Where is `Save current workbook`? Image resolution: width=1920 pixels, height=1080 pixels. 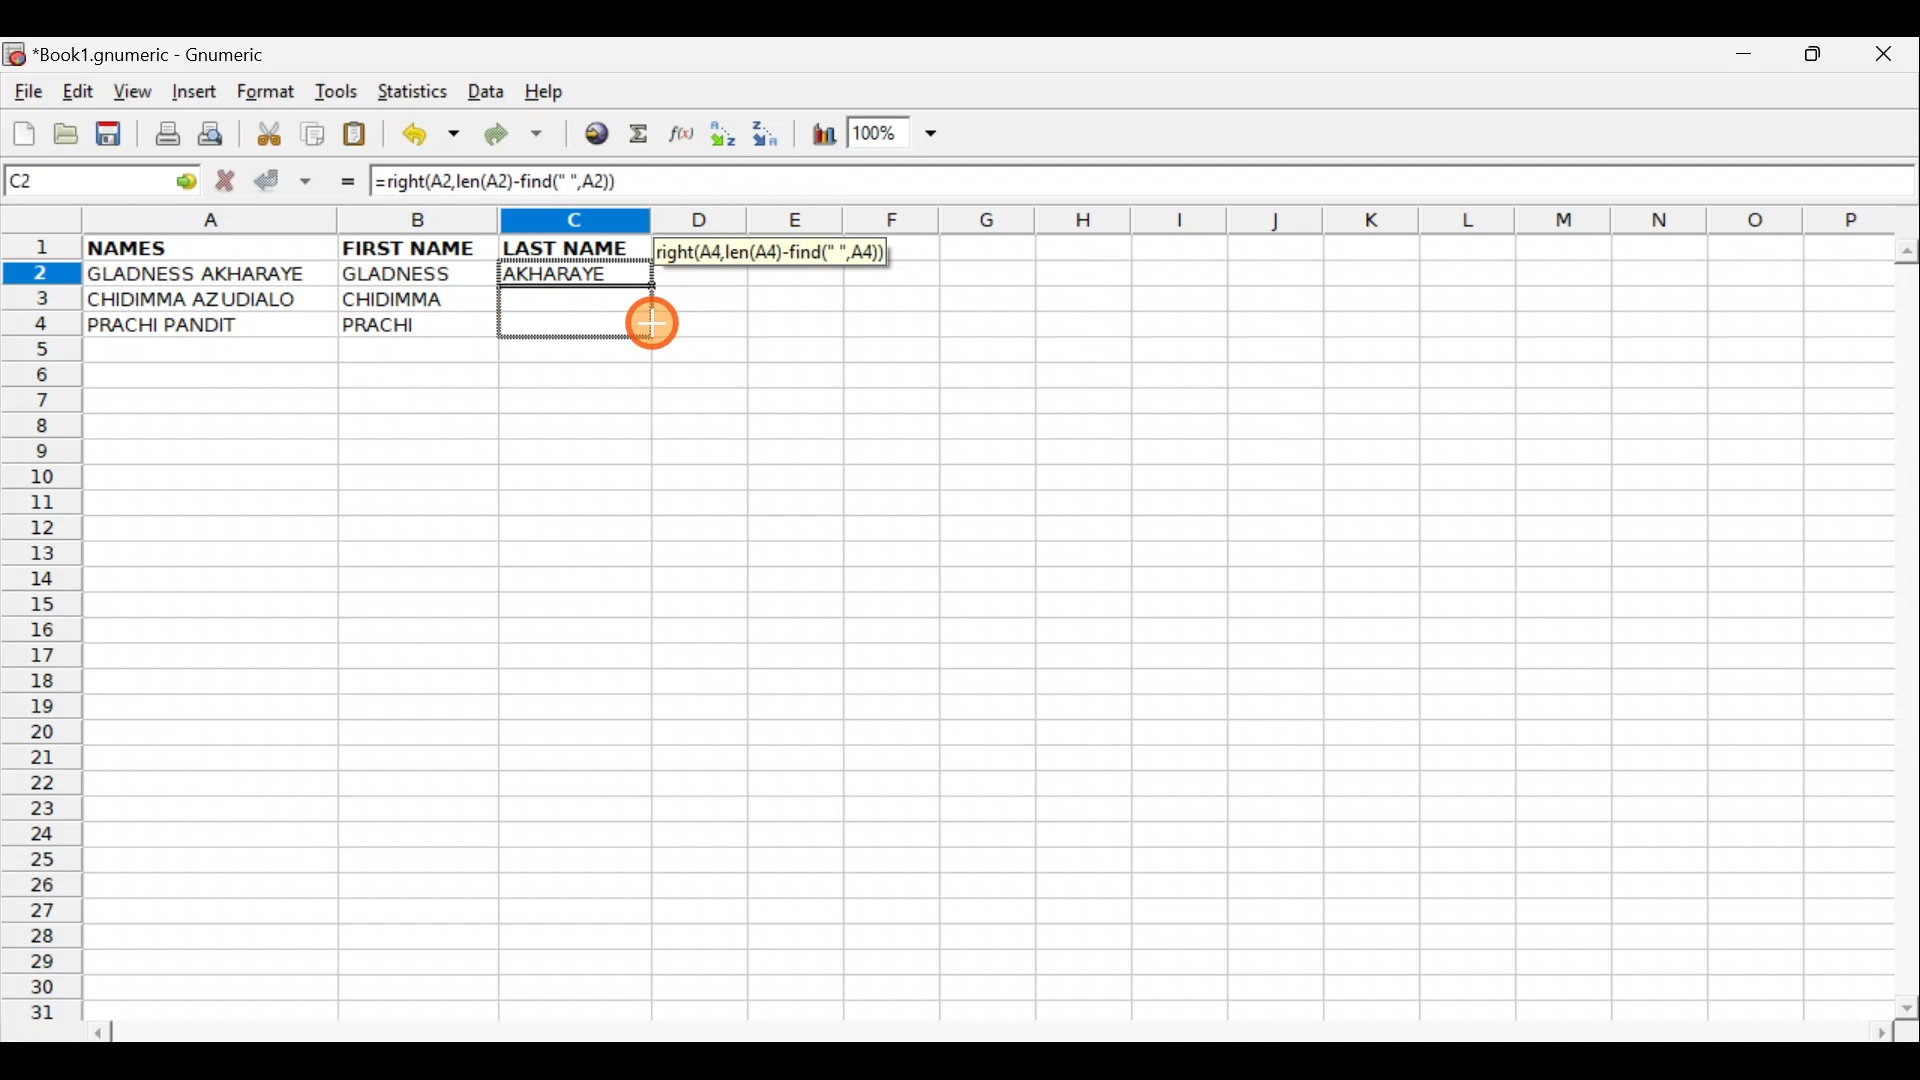
Save current workbook is located at coordinates (113, 135).